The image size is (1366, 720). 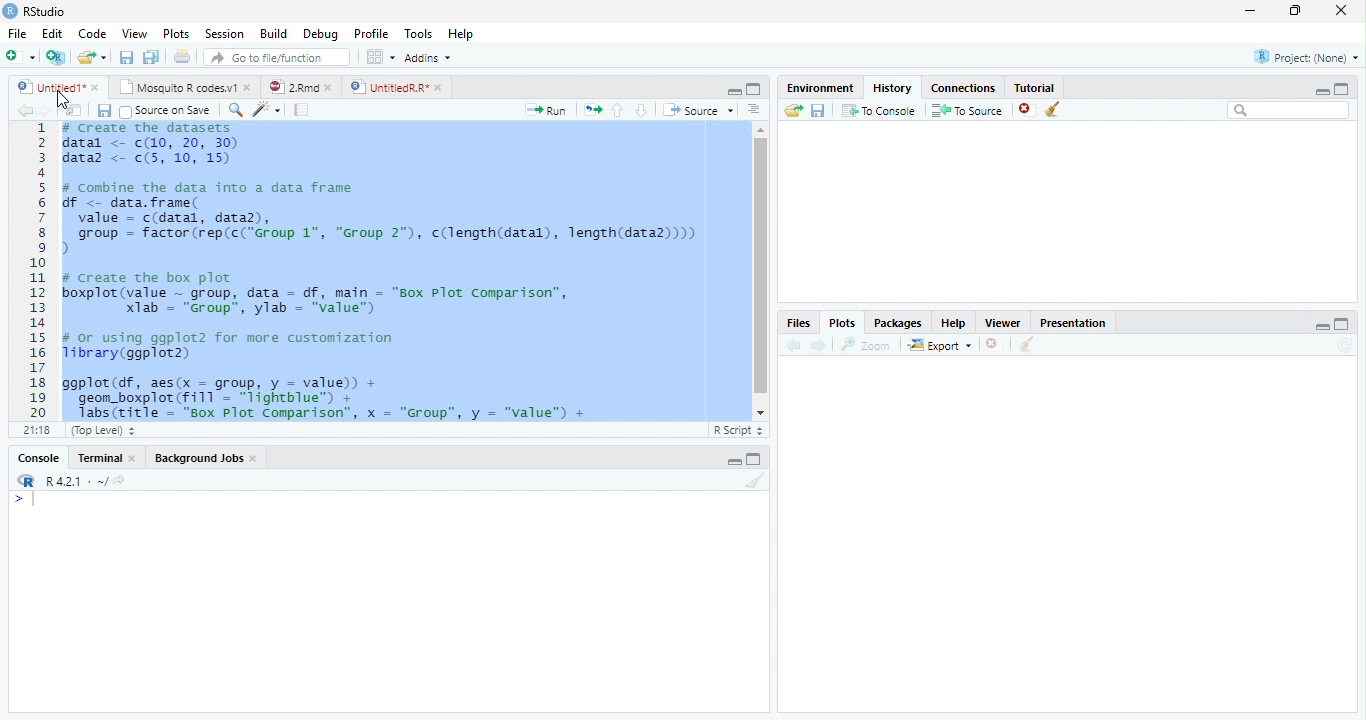 I want to click on Save current document, so click(x=126, y=56).